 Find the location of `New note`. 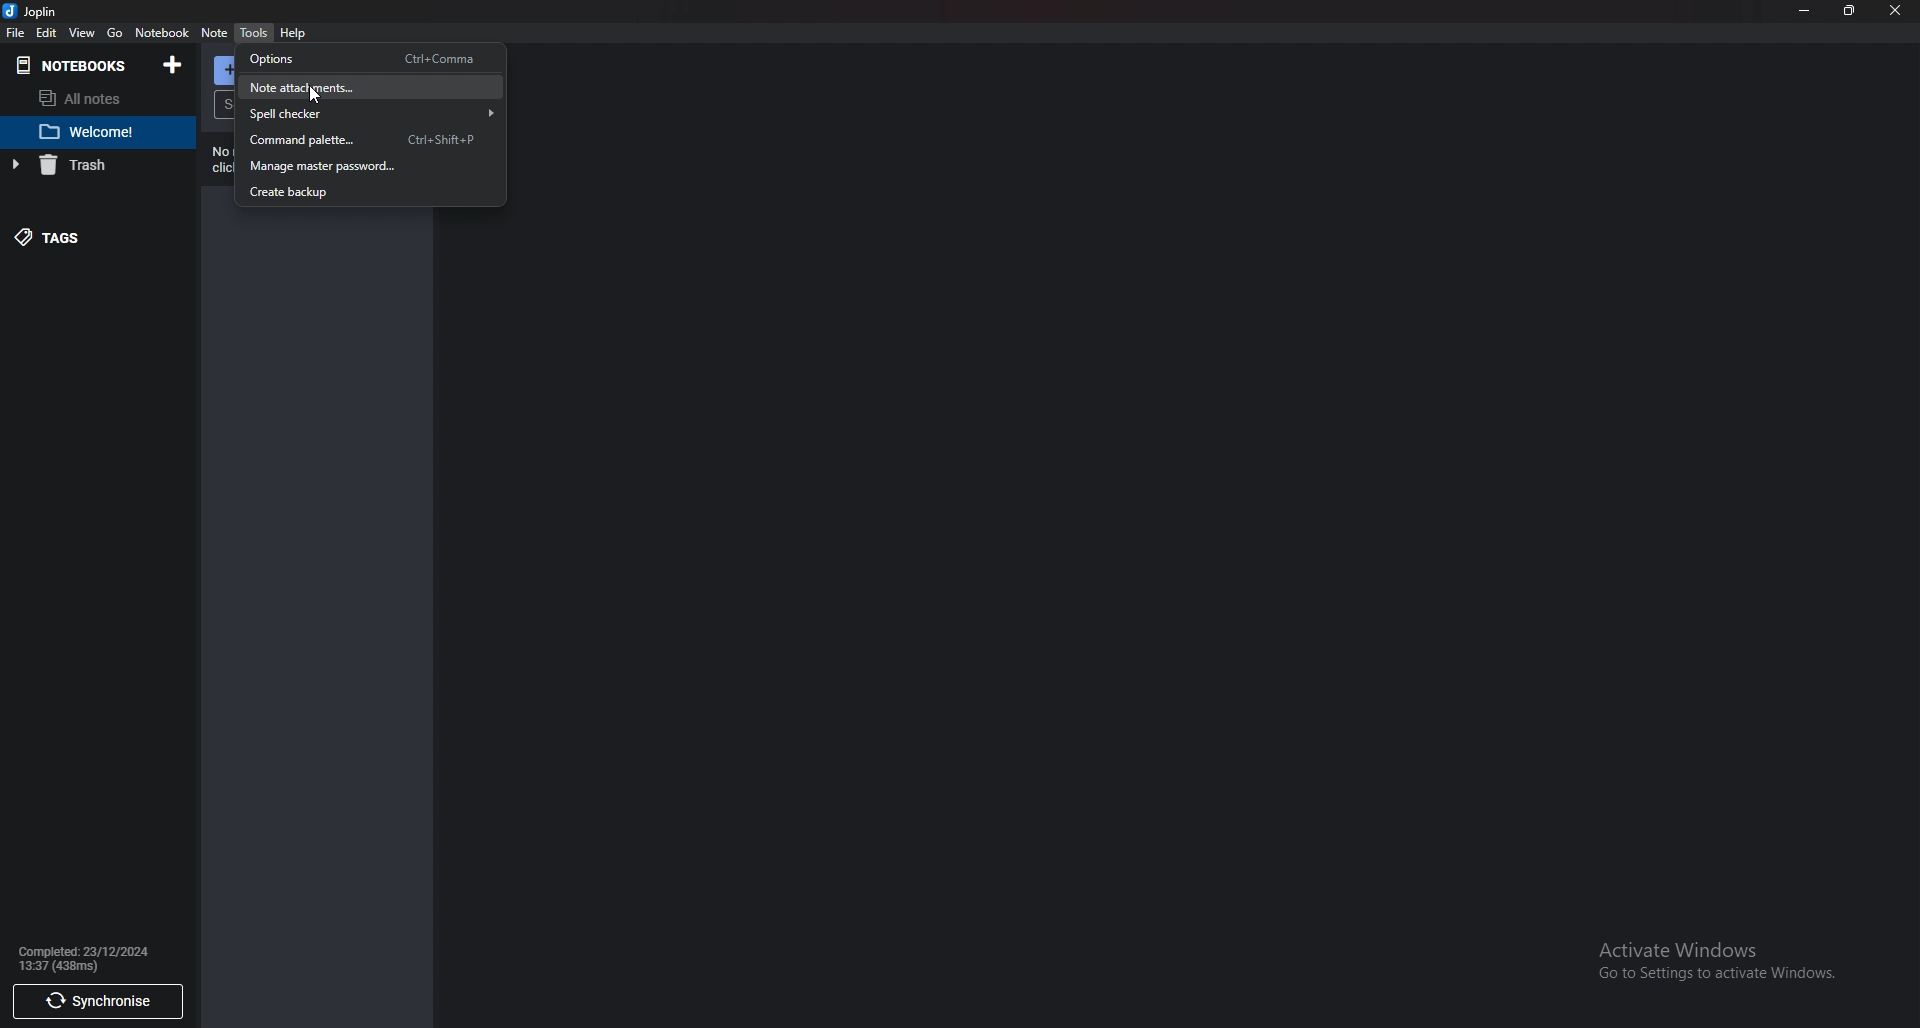

New note is located at coordinates (226, 71).